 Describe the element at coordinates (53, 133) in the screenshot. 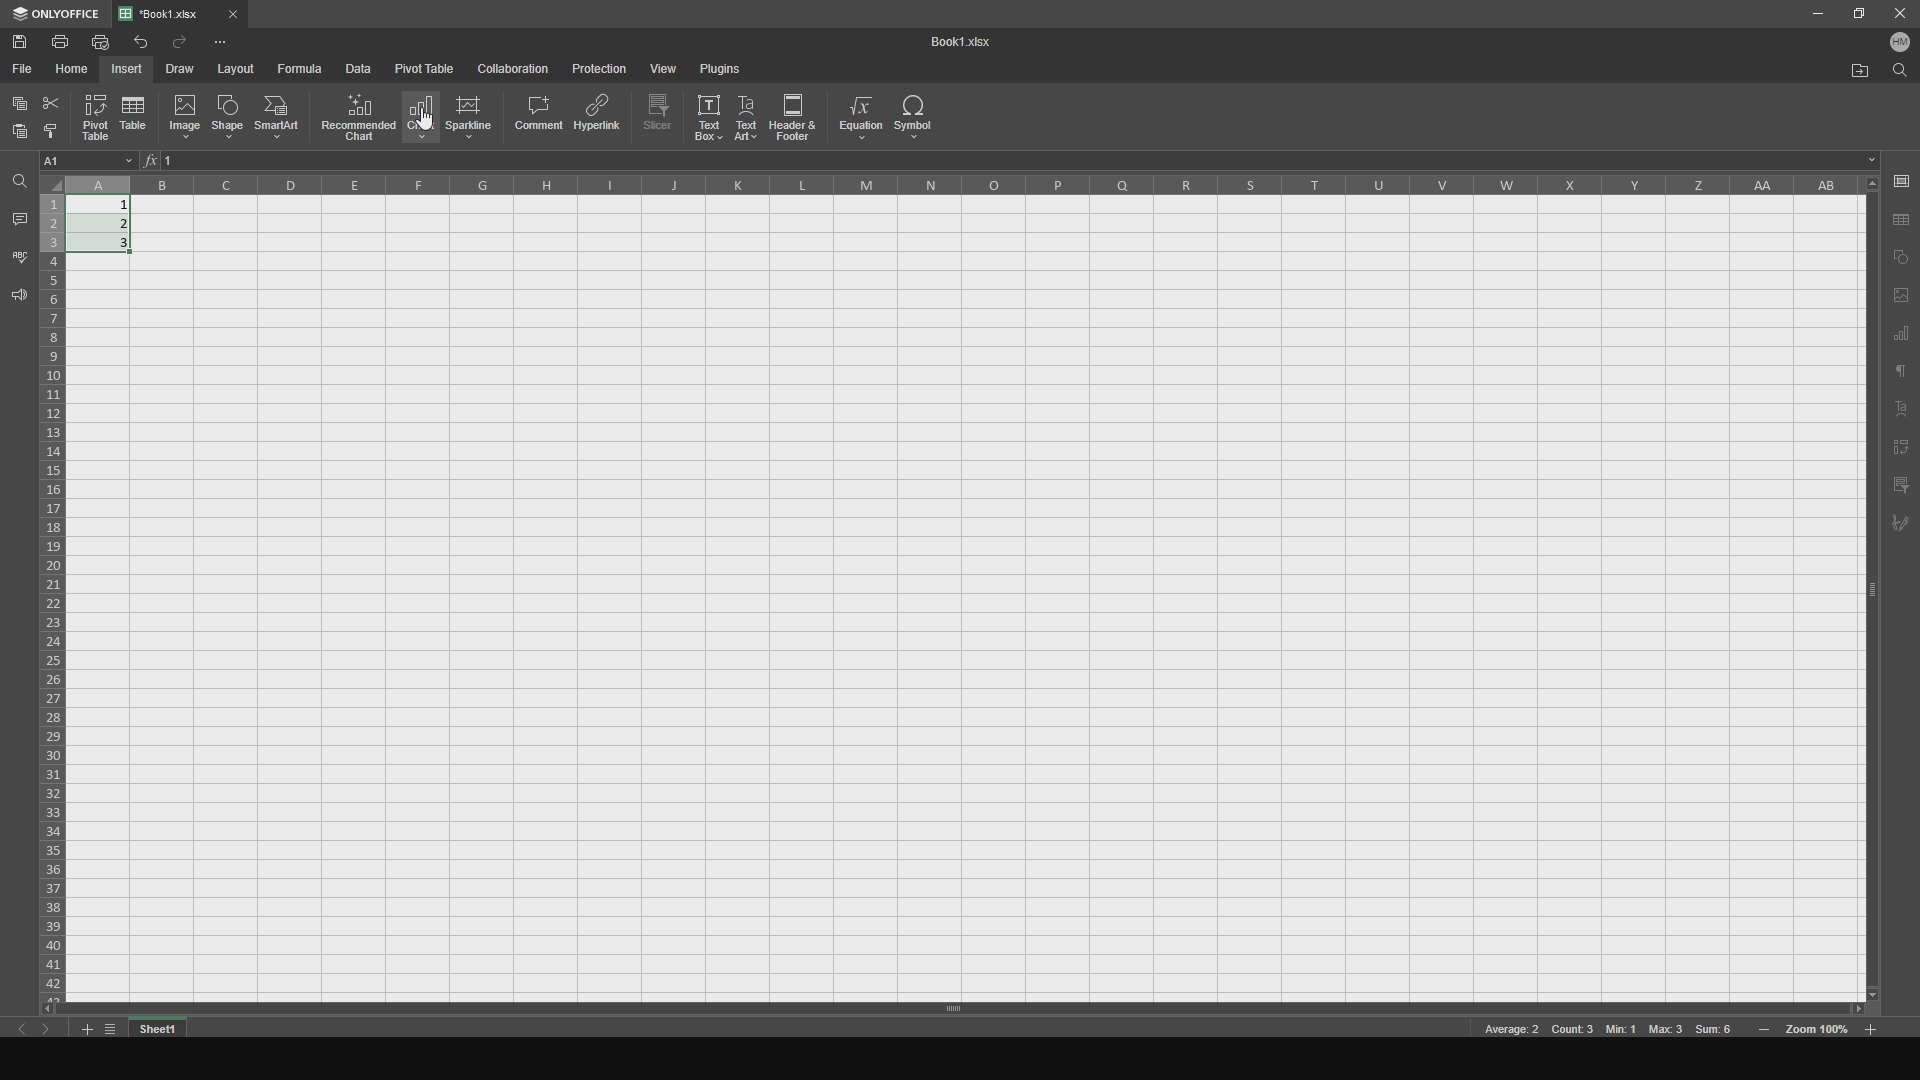

I see `bold` at that location.